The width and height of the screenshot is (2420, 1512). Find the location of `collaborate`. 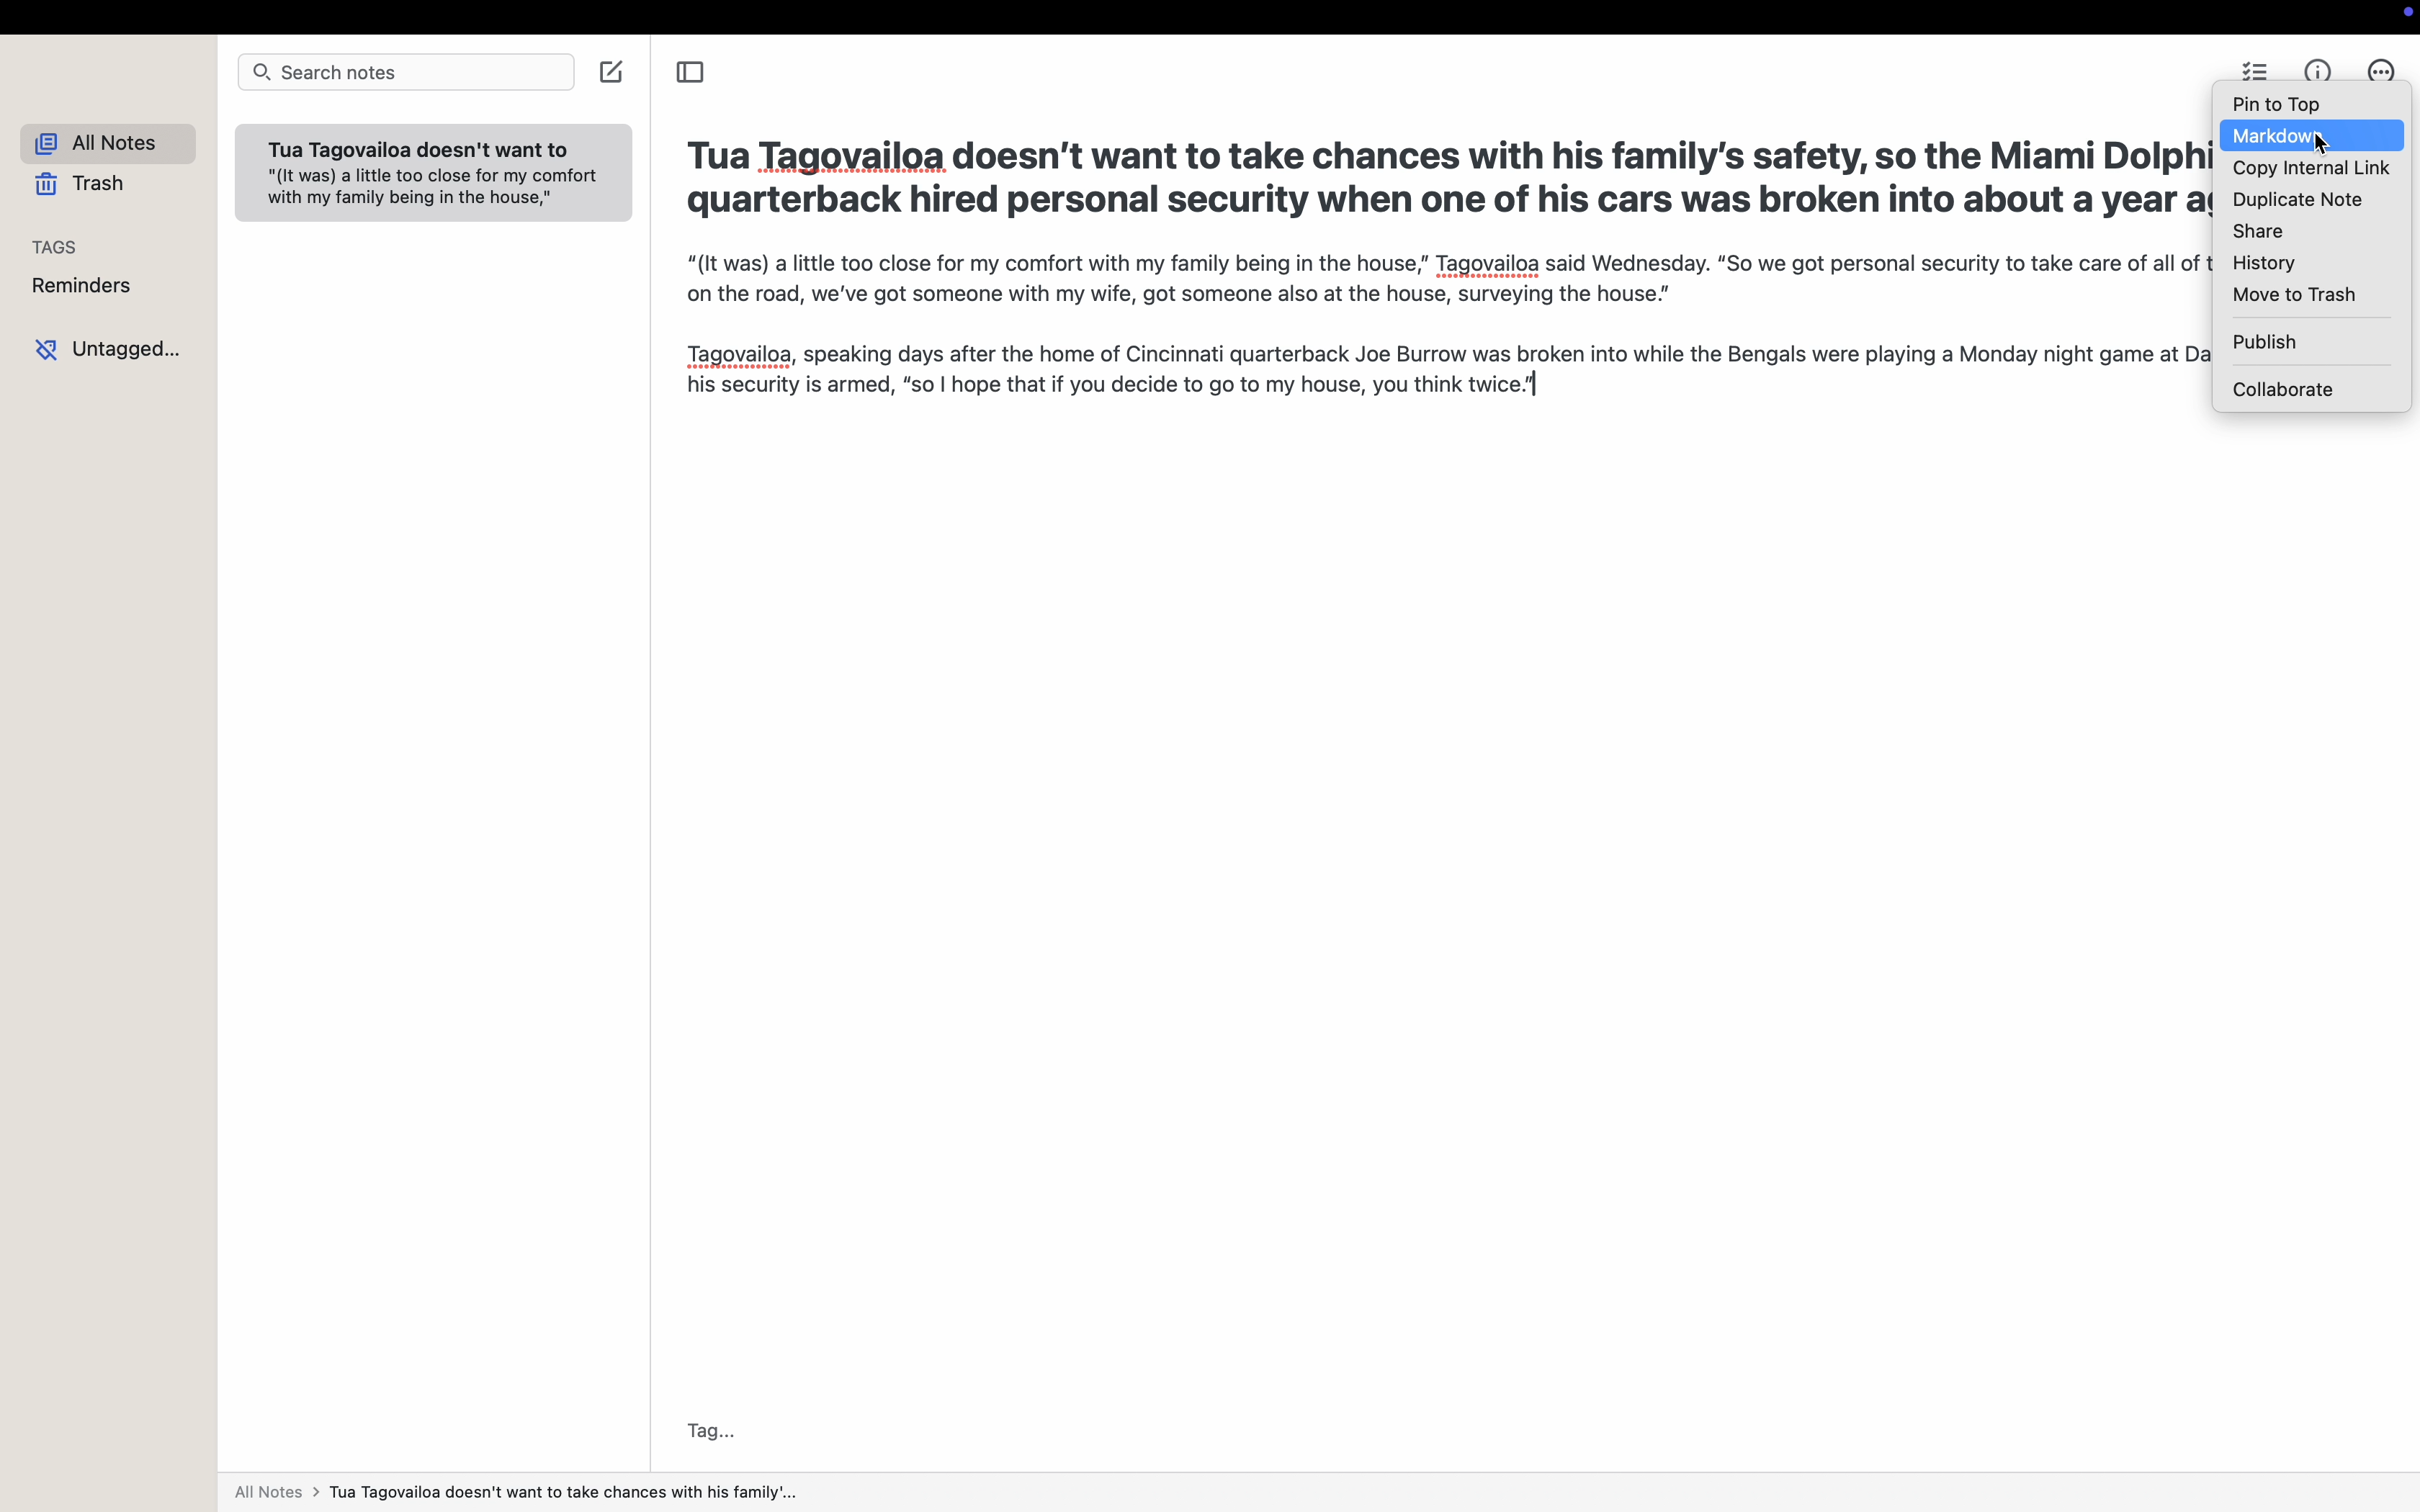

collaborate is located at coordinates (2282, 389).